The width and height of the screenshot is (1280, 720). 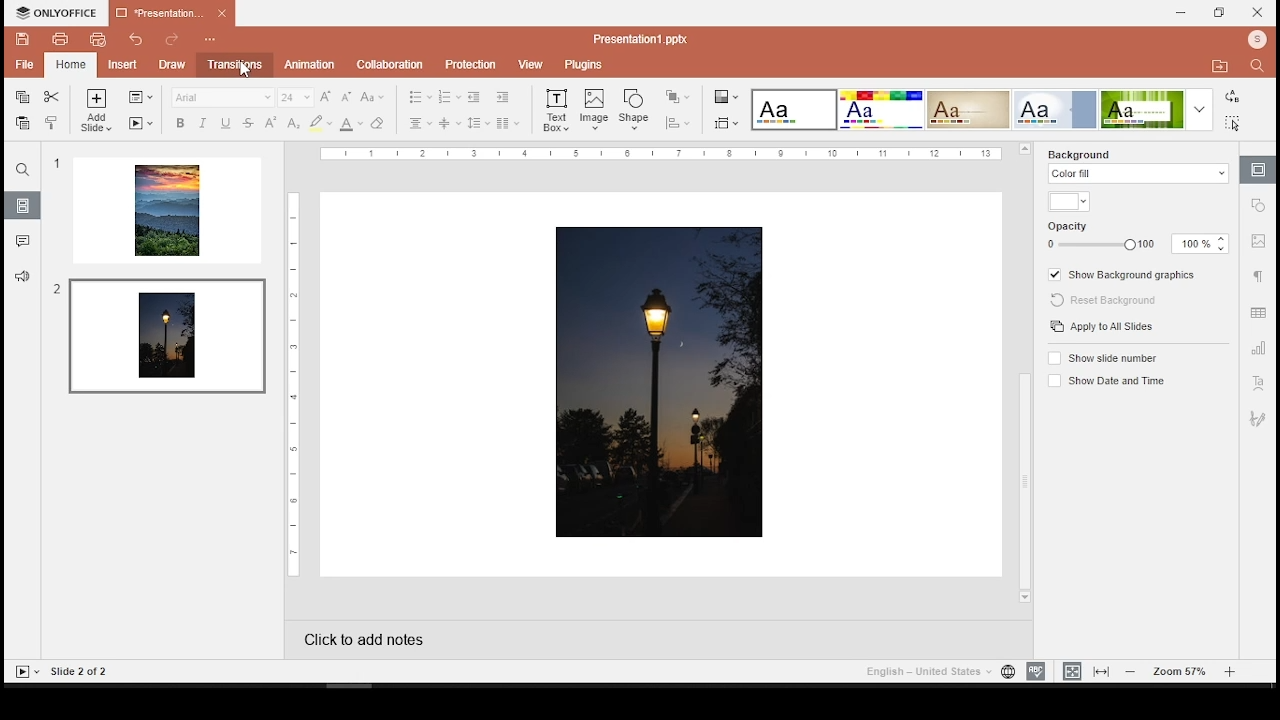 I want to click on change slide size, so click(x=725, y=126).